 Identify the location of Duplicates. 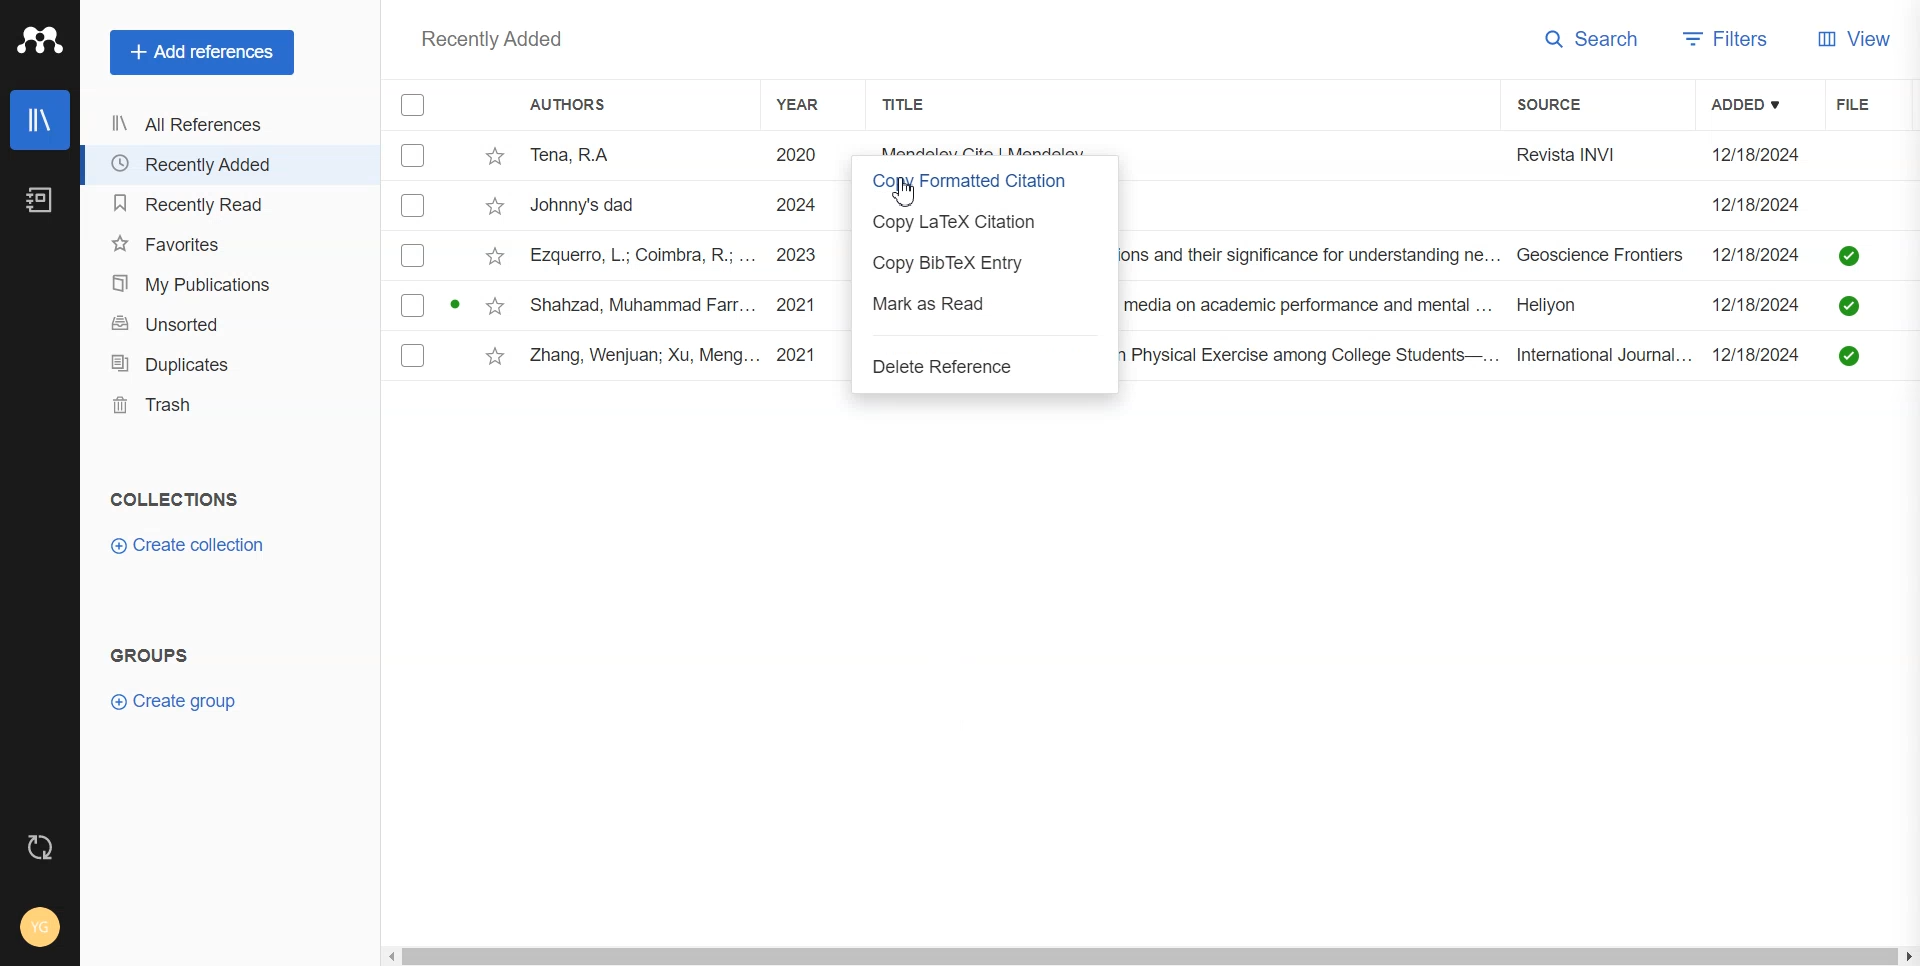
(231, 364).